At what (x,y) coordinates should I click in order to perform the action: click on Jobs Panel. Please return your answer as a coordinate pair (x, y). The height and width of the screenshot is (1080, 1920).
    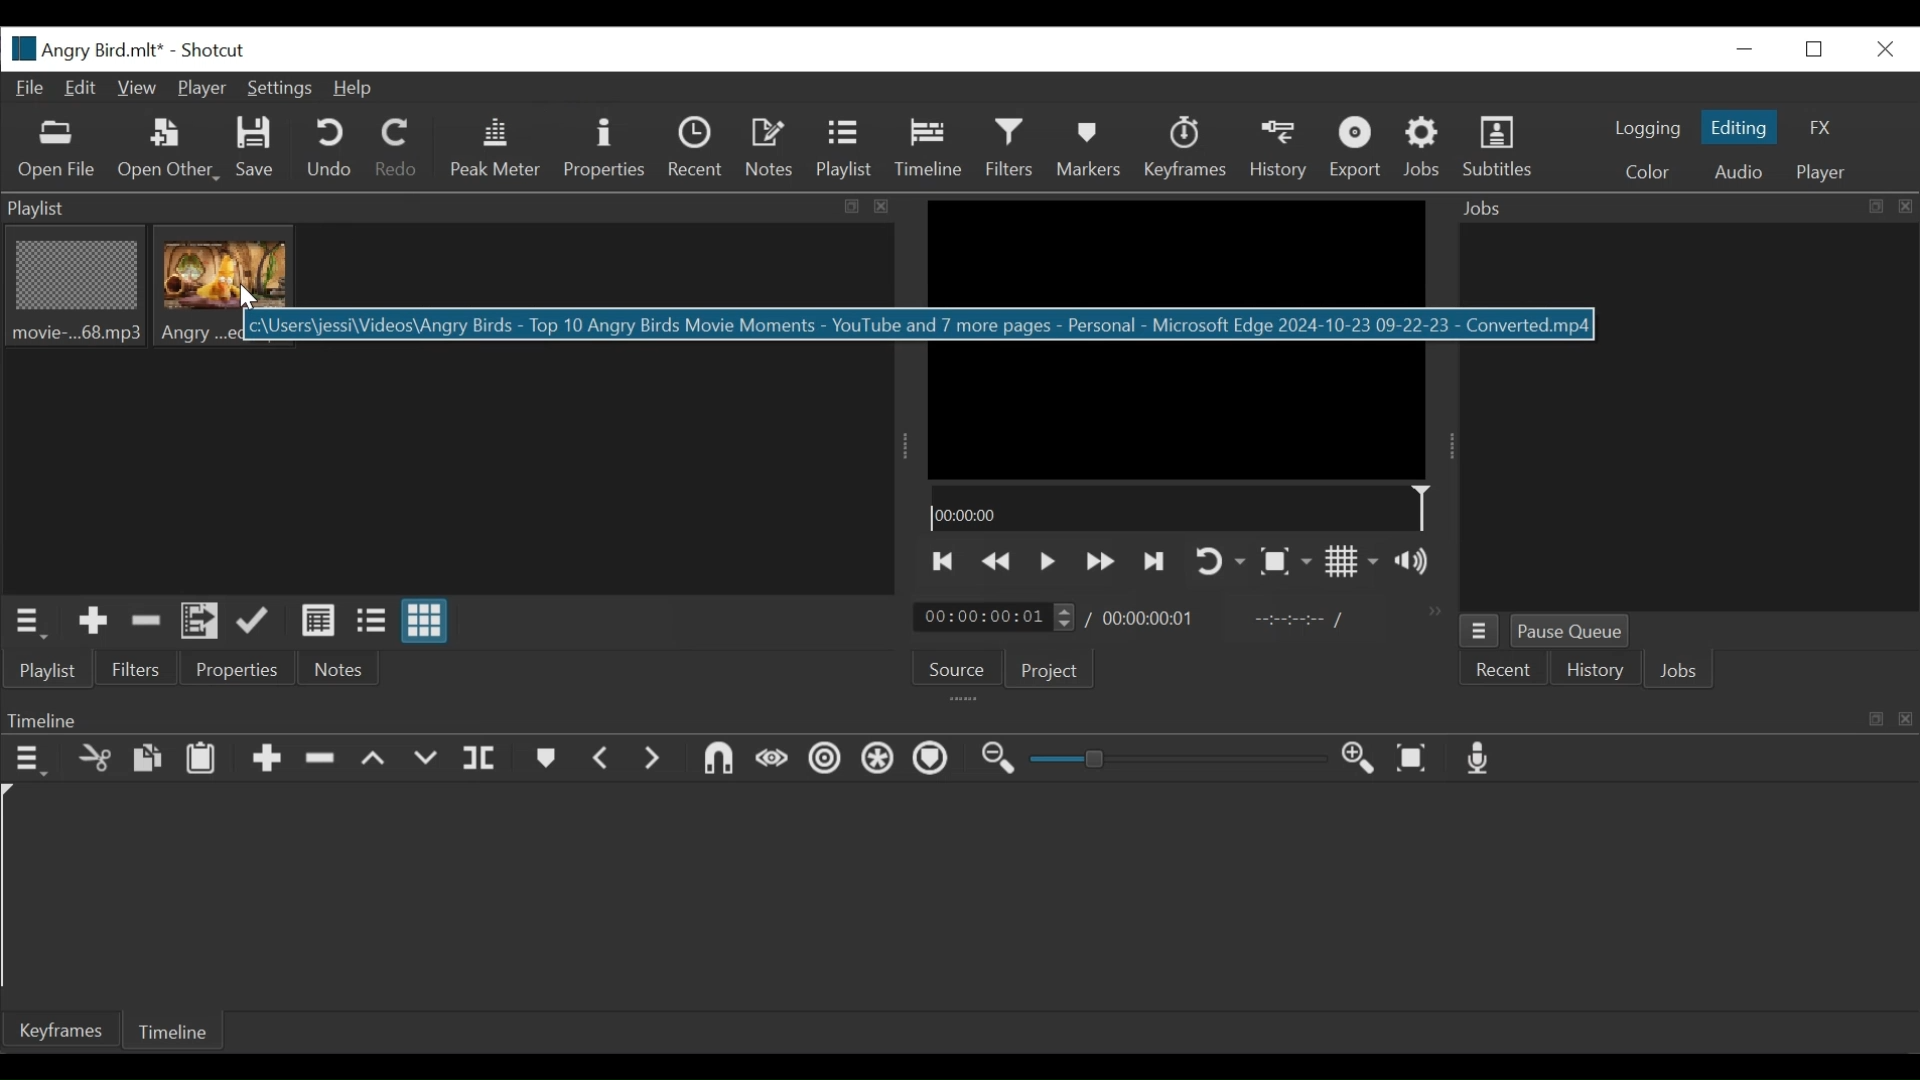
    Looking at the image, I should click on (1688, 420).